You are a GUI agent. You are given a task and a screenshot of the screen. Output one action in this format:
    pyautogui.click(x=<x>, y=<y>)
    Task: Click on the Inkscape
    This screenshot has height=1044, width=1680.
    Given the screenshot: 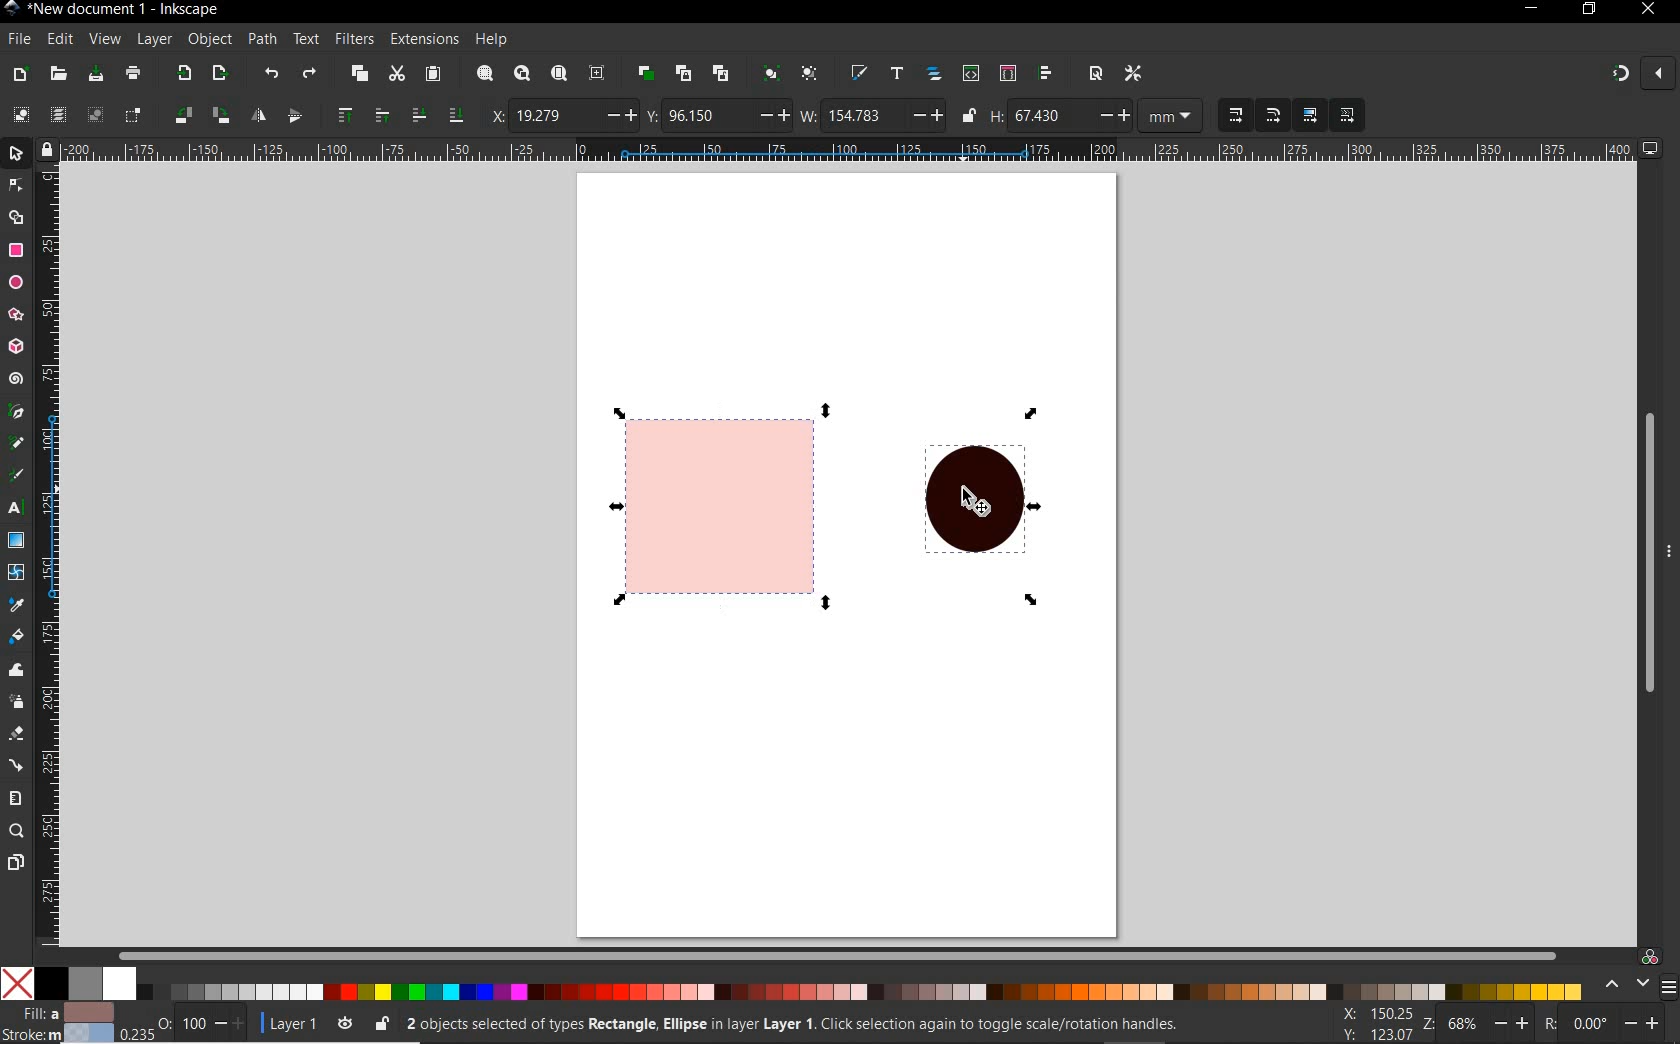 What is the action you would take?
    pyautogui.click(x=13, y=10)
    